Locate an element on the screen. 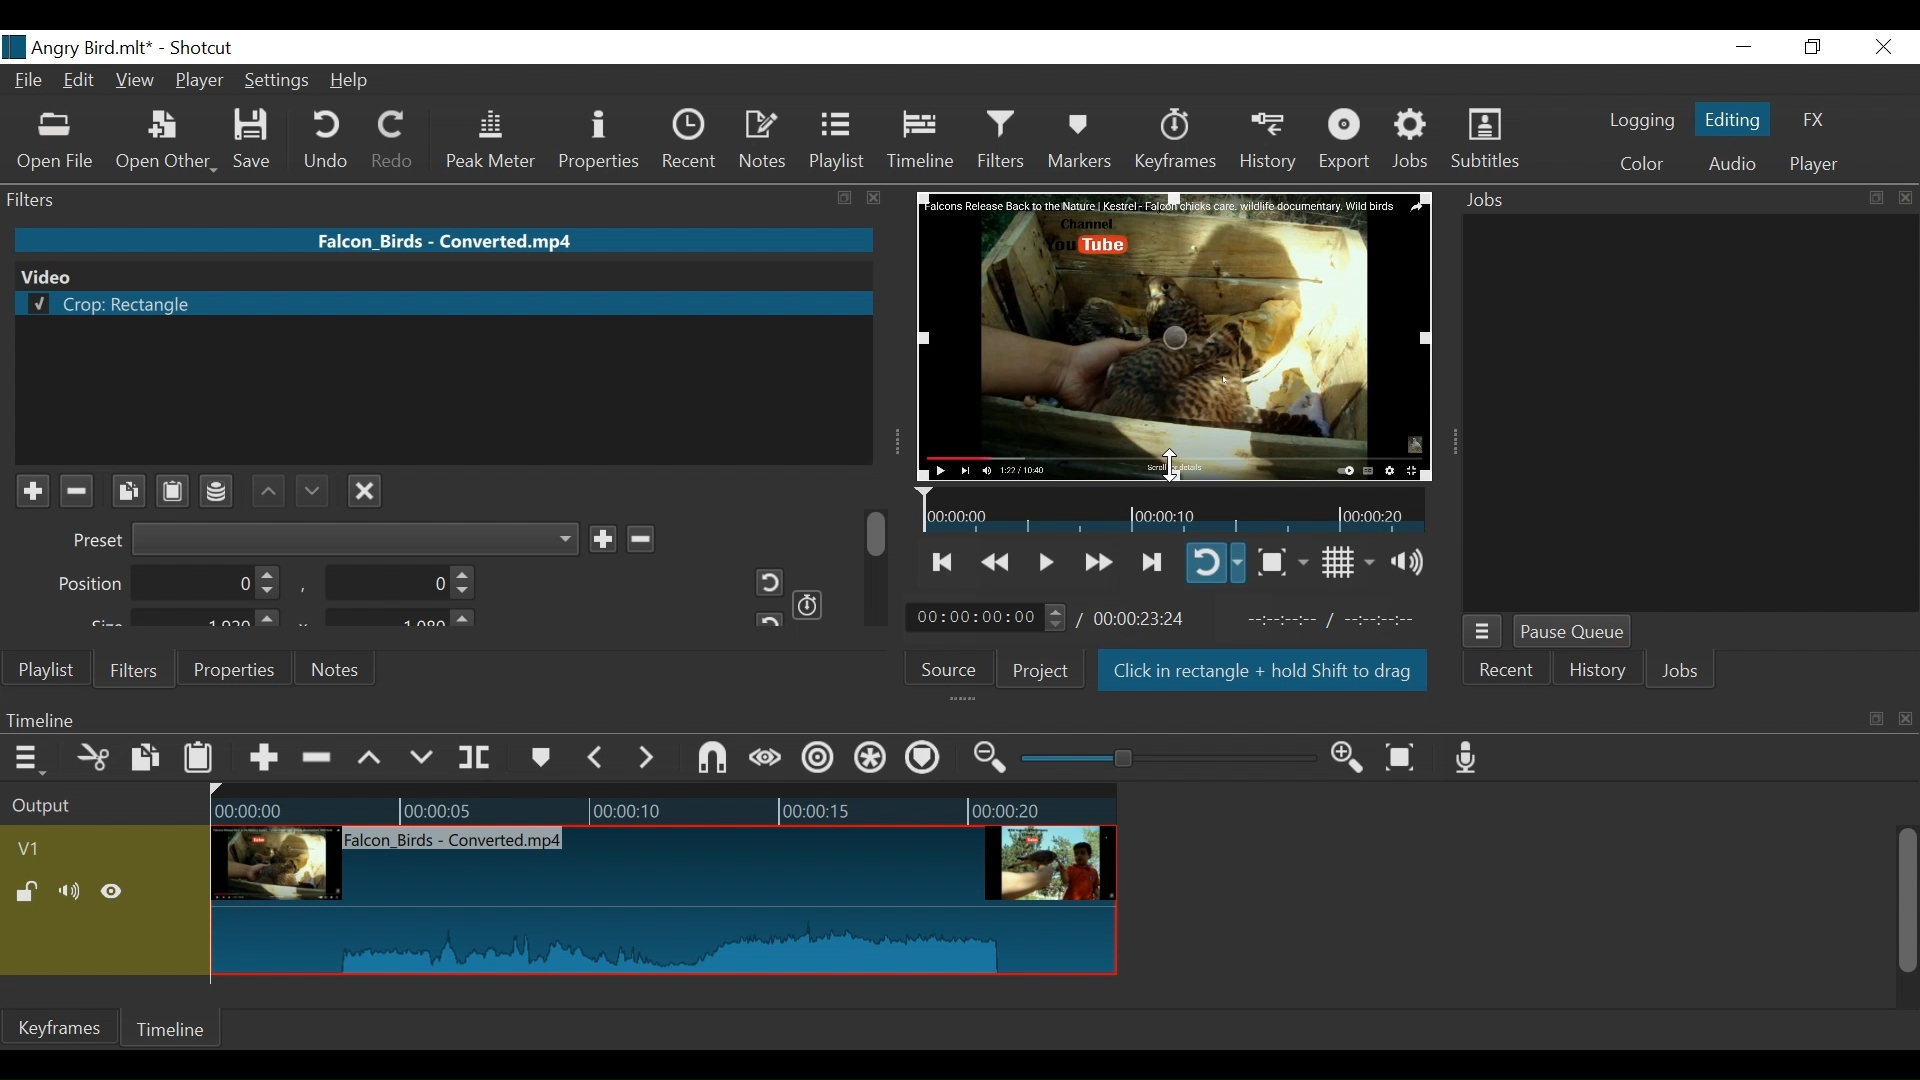 The height and width of the screenshot is (1080, 1920). Pause Queue is located at coordinates (1575, 633).